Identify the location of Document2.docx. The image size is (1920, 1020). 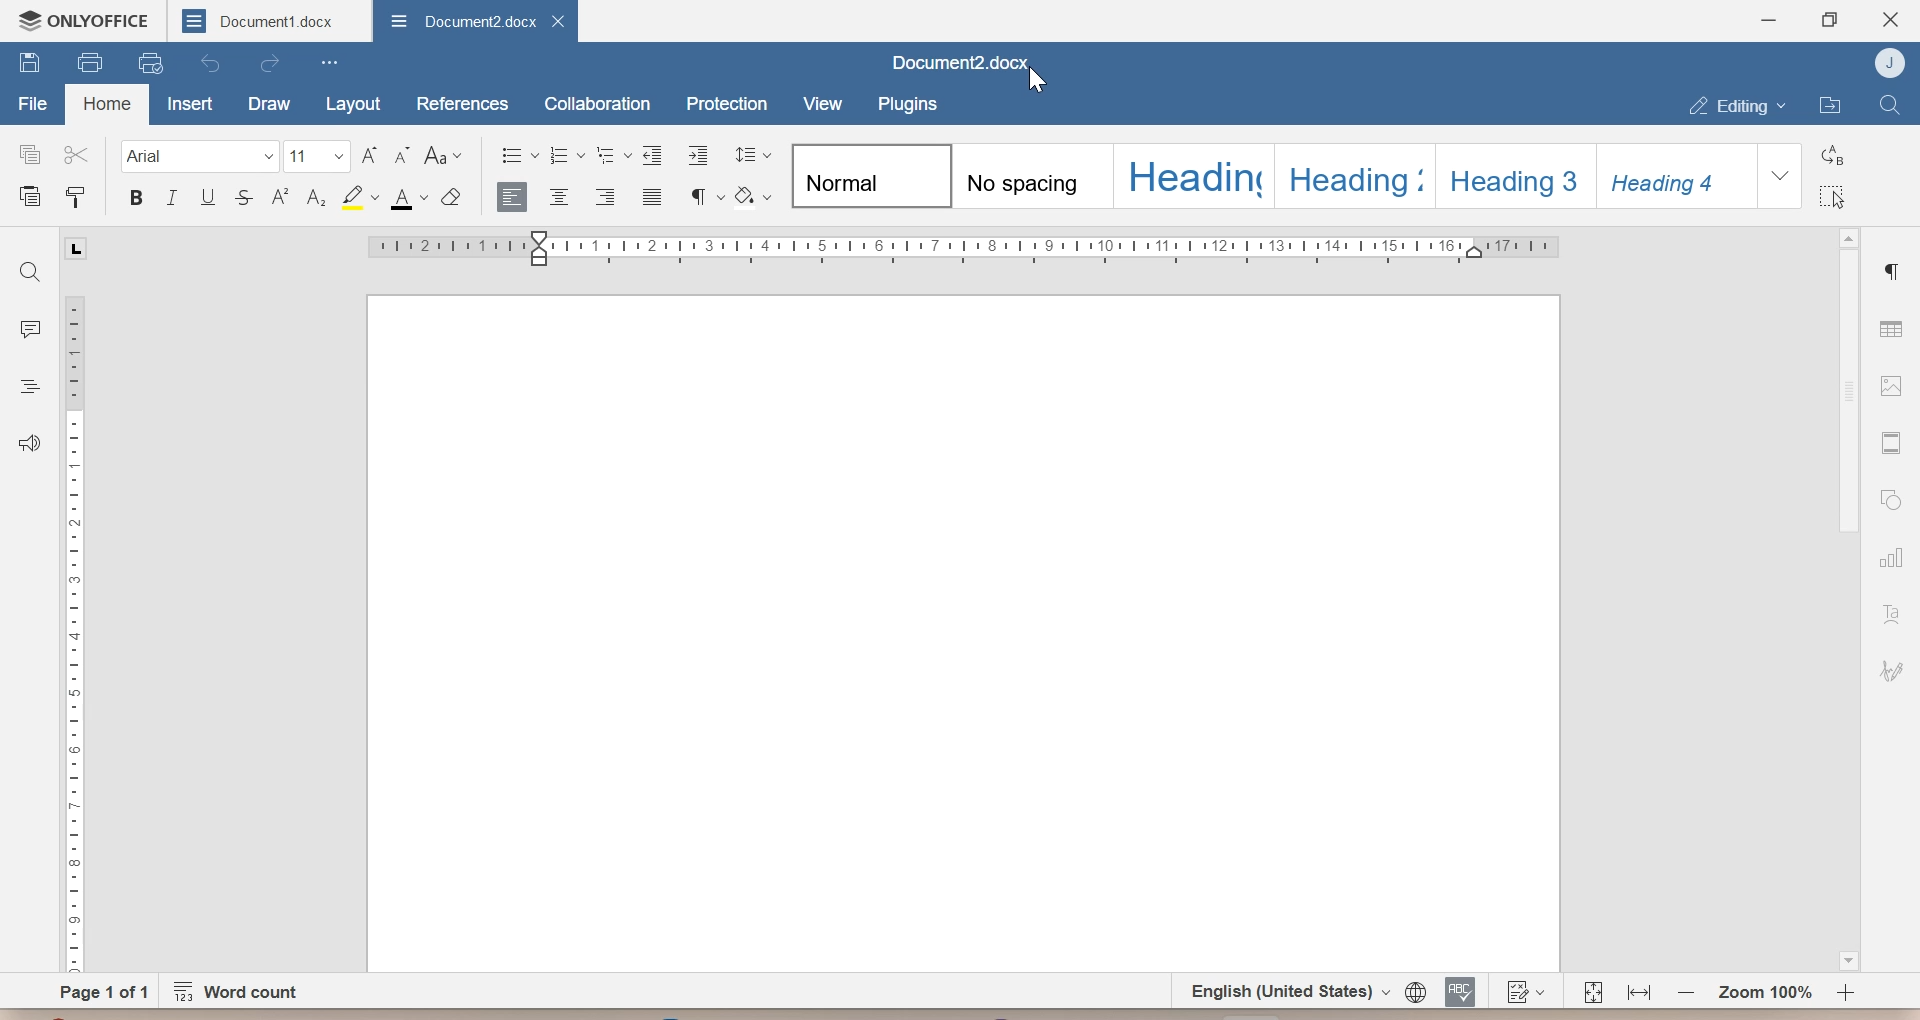
(460, 24).